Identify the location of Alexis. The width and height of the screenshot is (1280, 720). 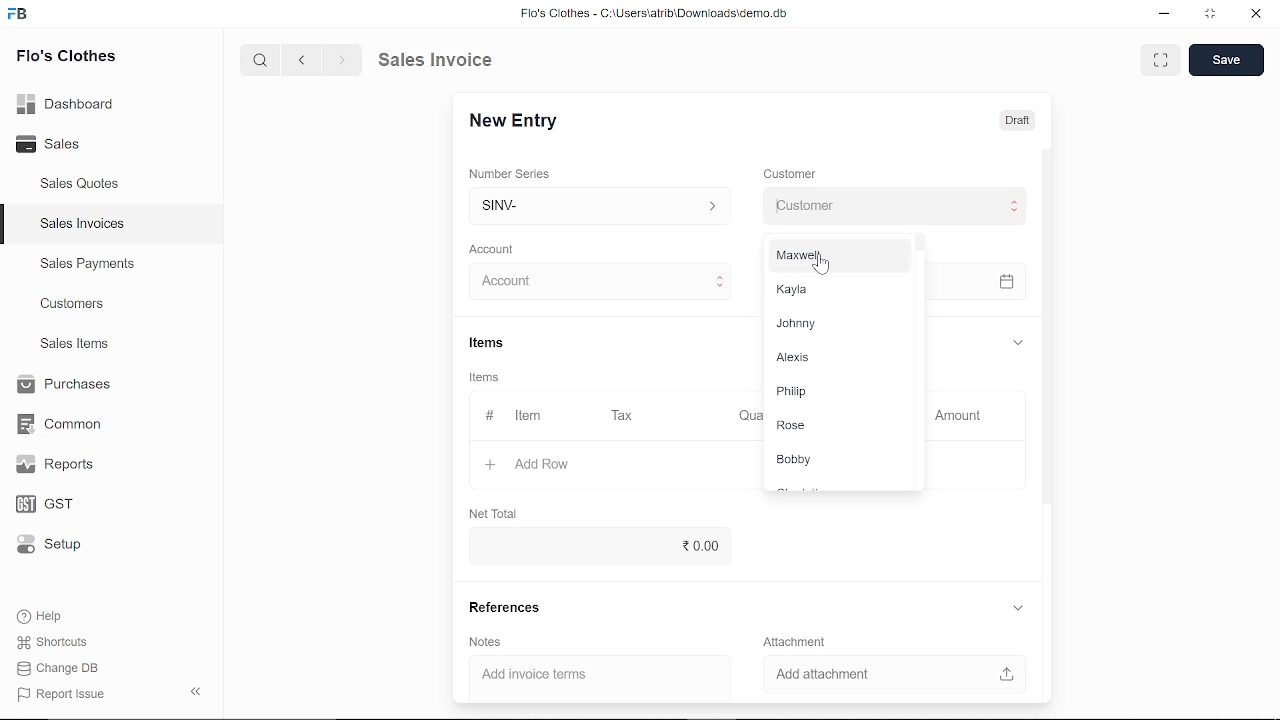
(840, 360).